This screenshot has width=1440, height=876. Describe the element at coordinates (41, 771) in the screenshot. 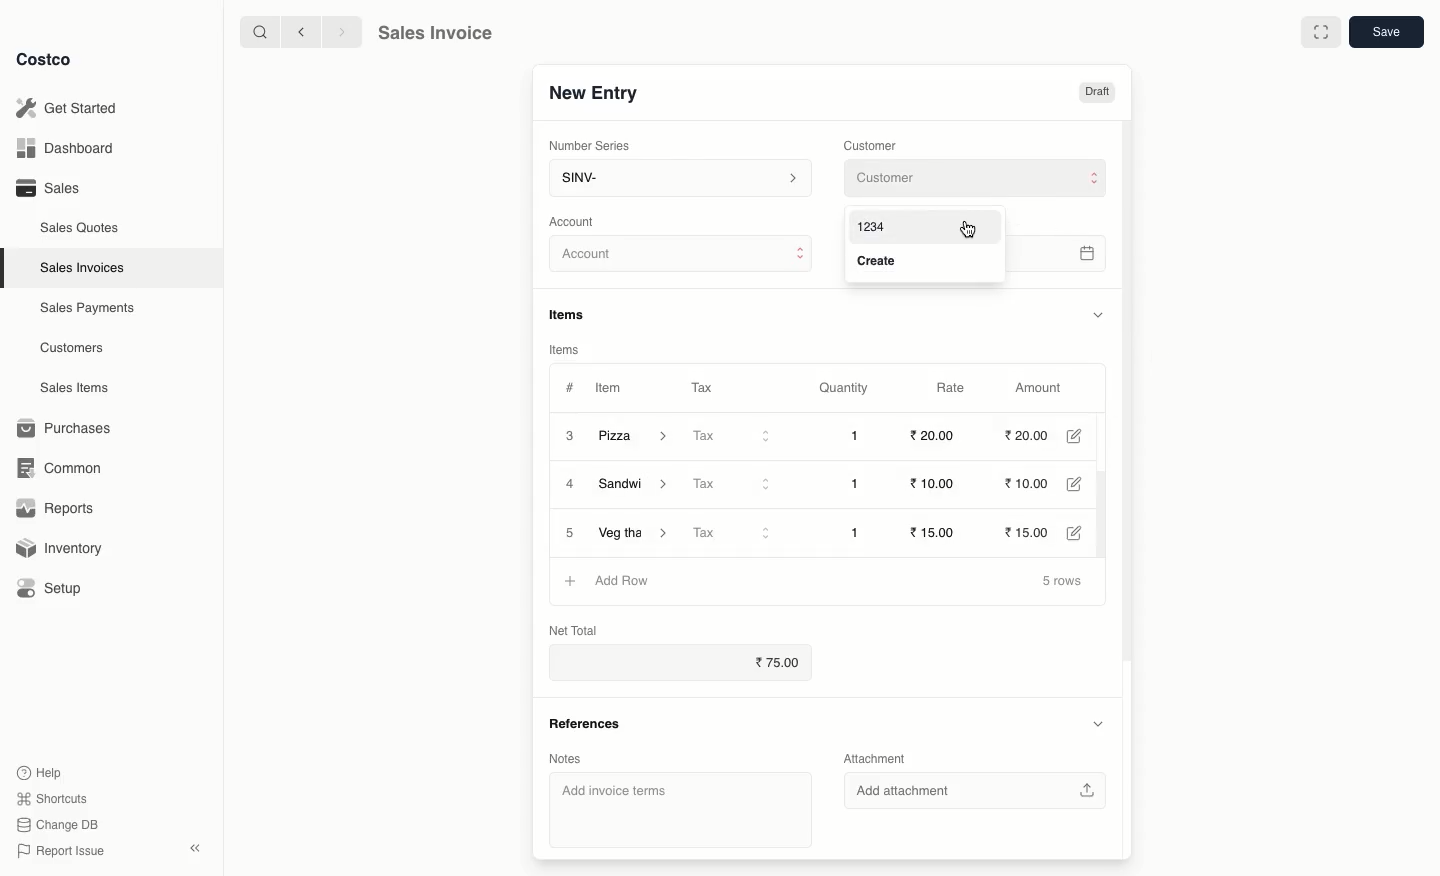

I see `Help` at that location.